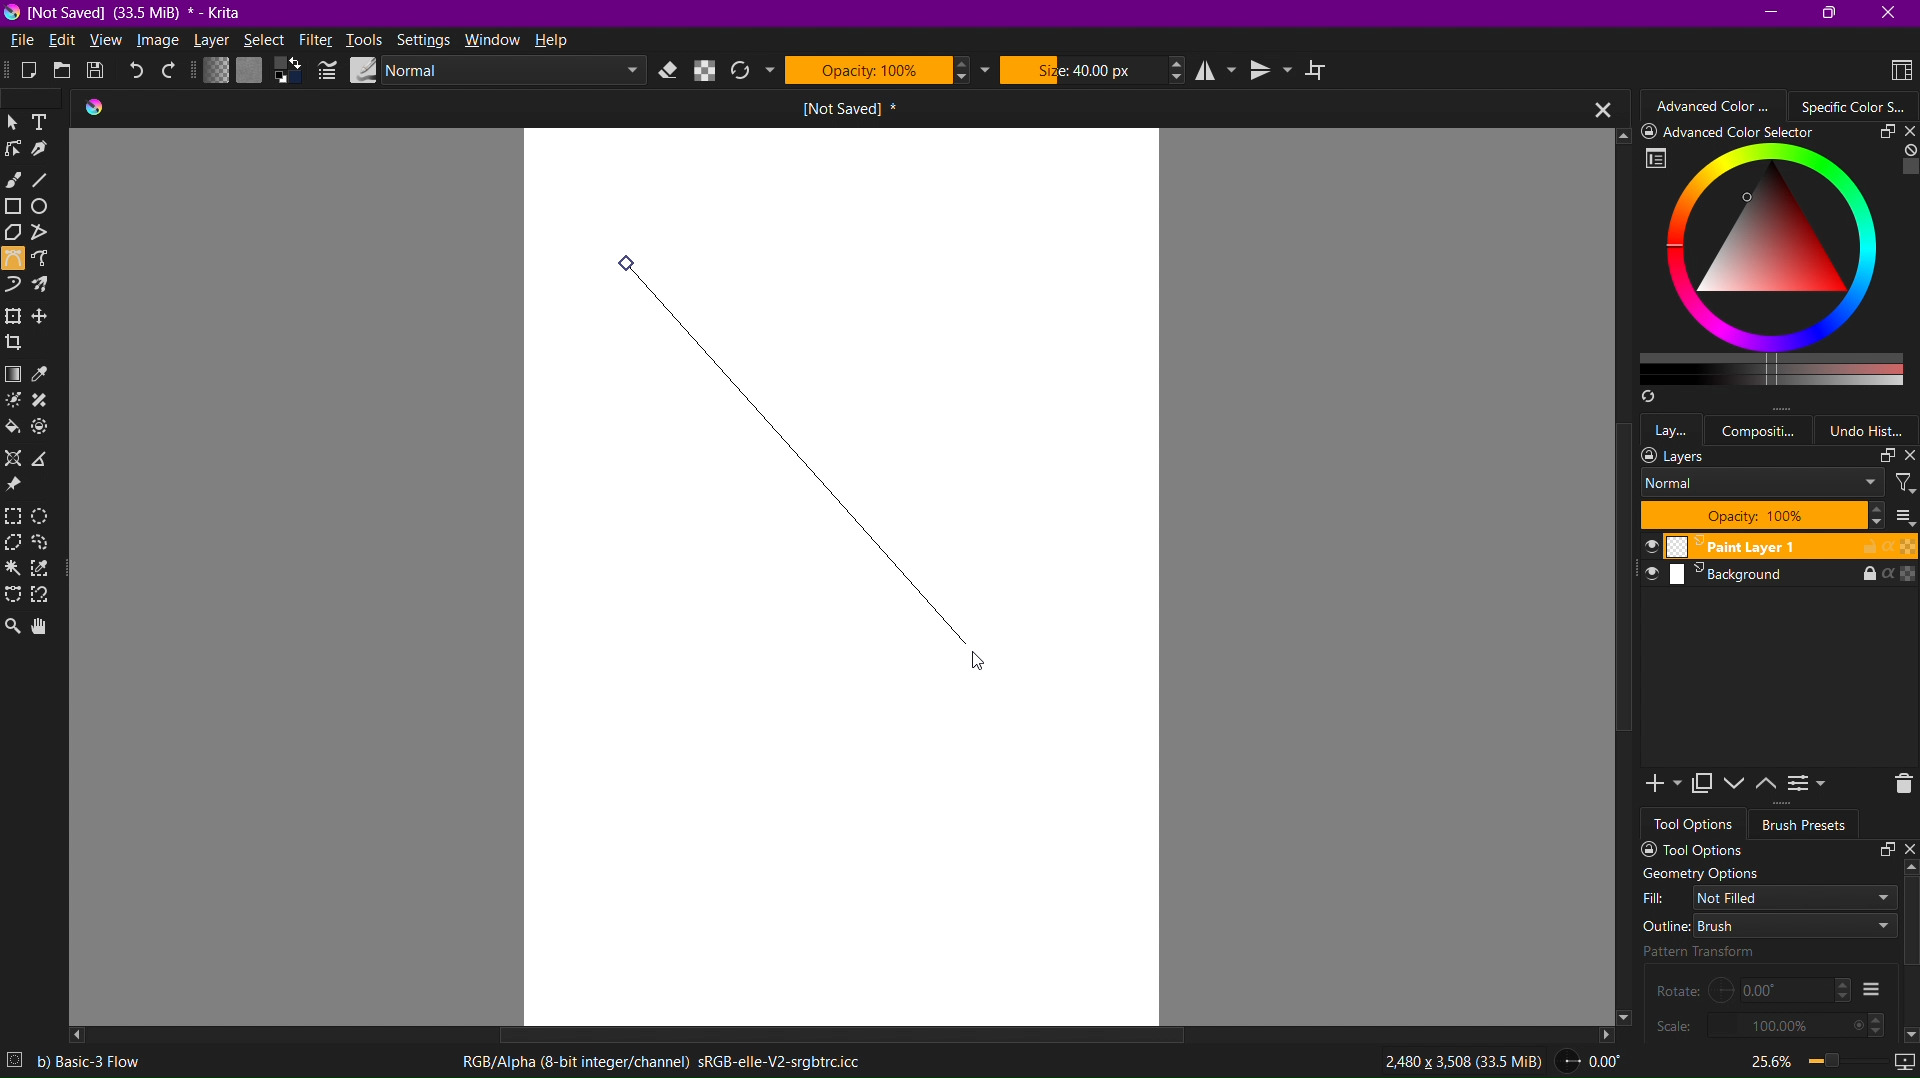 The width and height of the screenshot is (1920, 1078). I want to click on Color Wheel, so click(1856, 105).